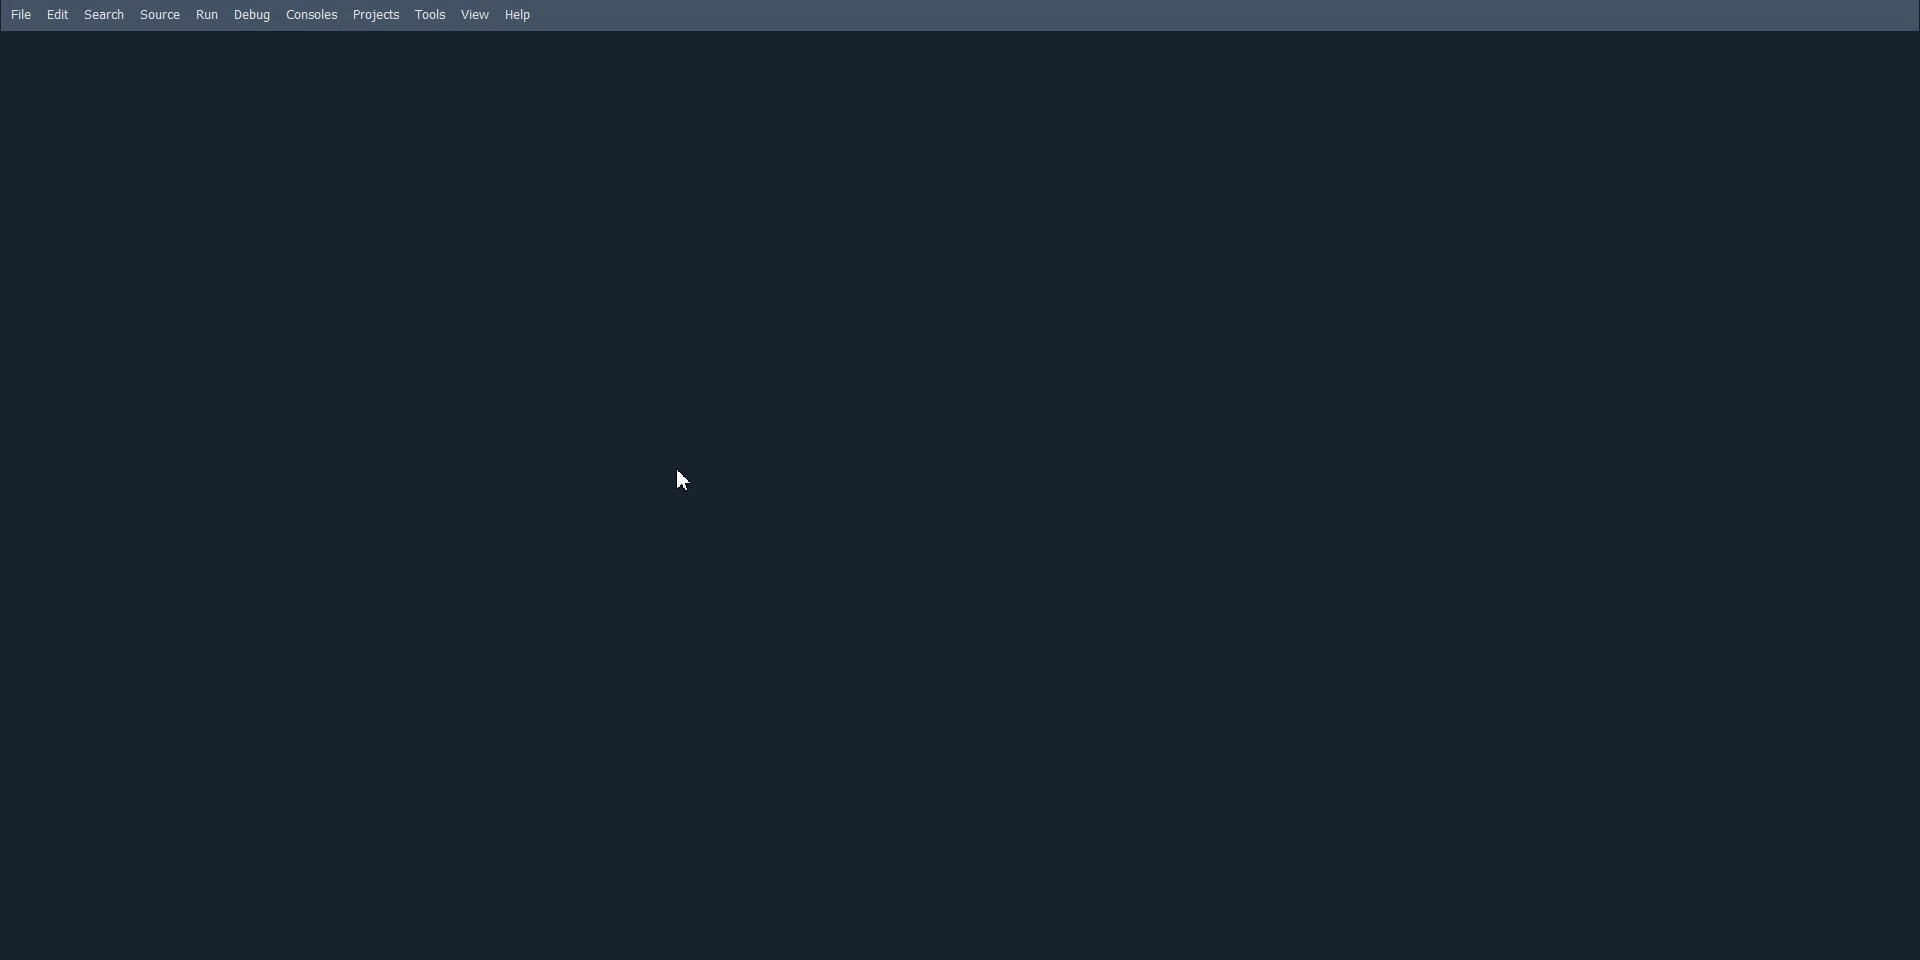 This screenshot has height=960, width=1920. Describe the element at coordinates (207, 14) in the screenshot. I see `Run` at that location.